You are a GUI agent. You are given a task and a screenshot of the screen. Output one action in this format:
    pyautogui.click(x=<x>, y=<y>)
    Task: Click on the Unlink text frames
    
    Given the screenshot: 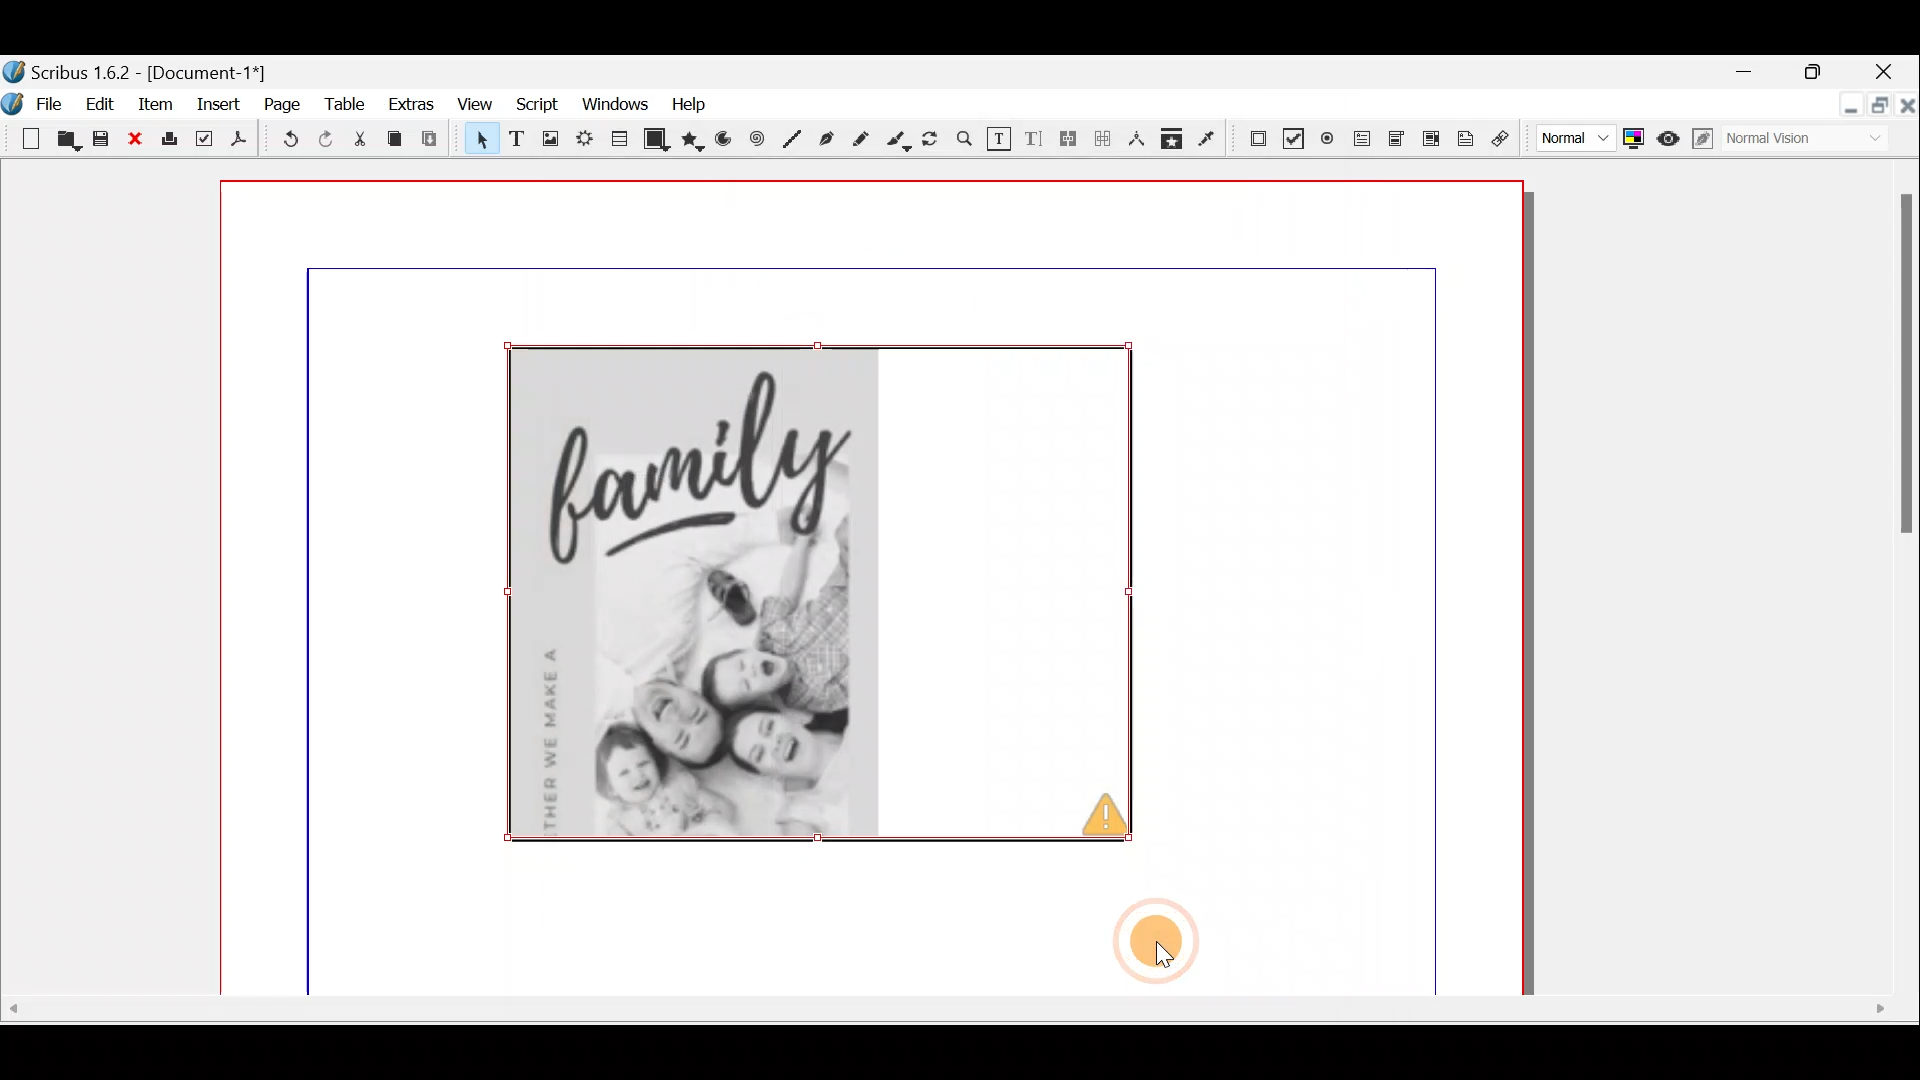 What is the action you would take?
    pyautogui.click(x=1105, y=136)
    